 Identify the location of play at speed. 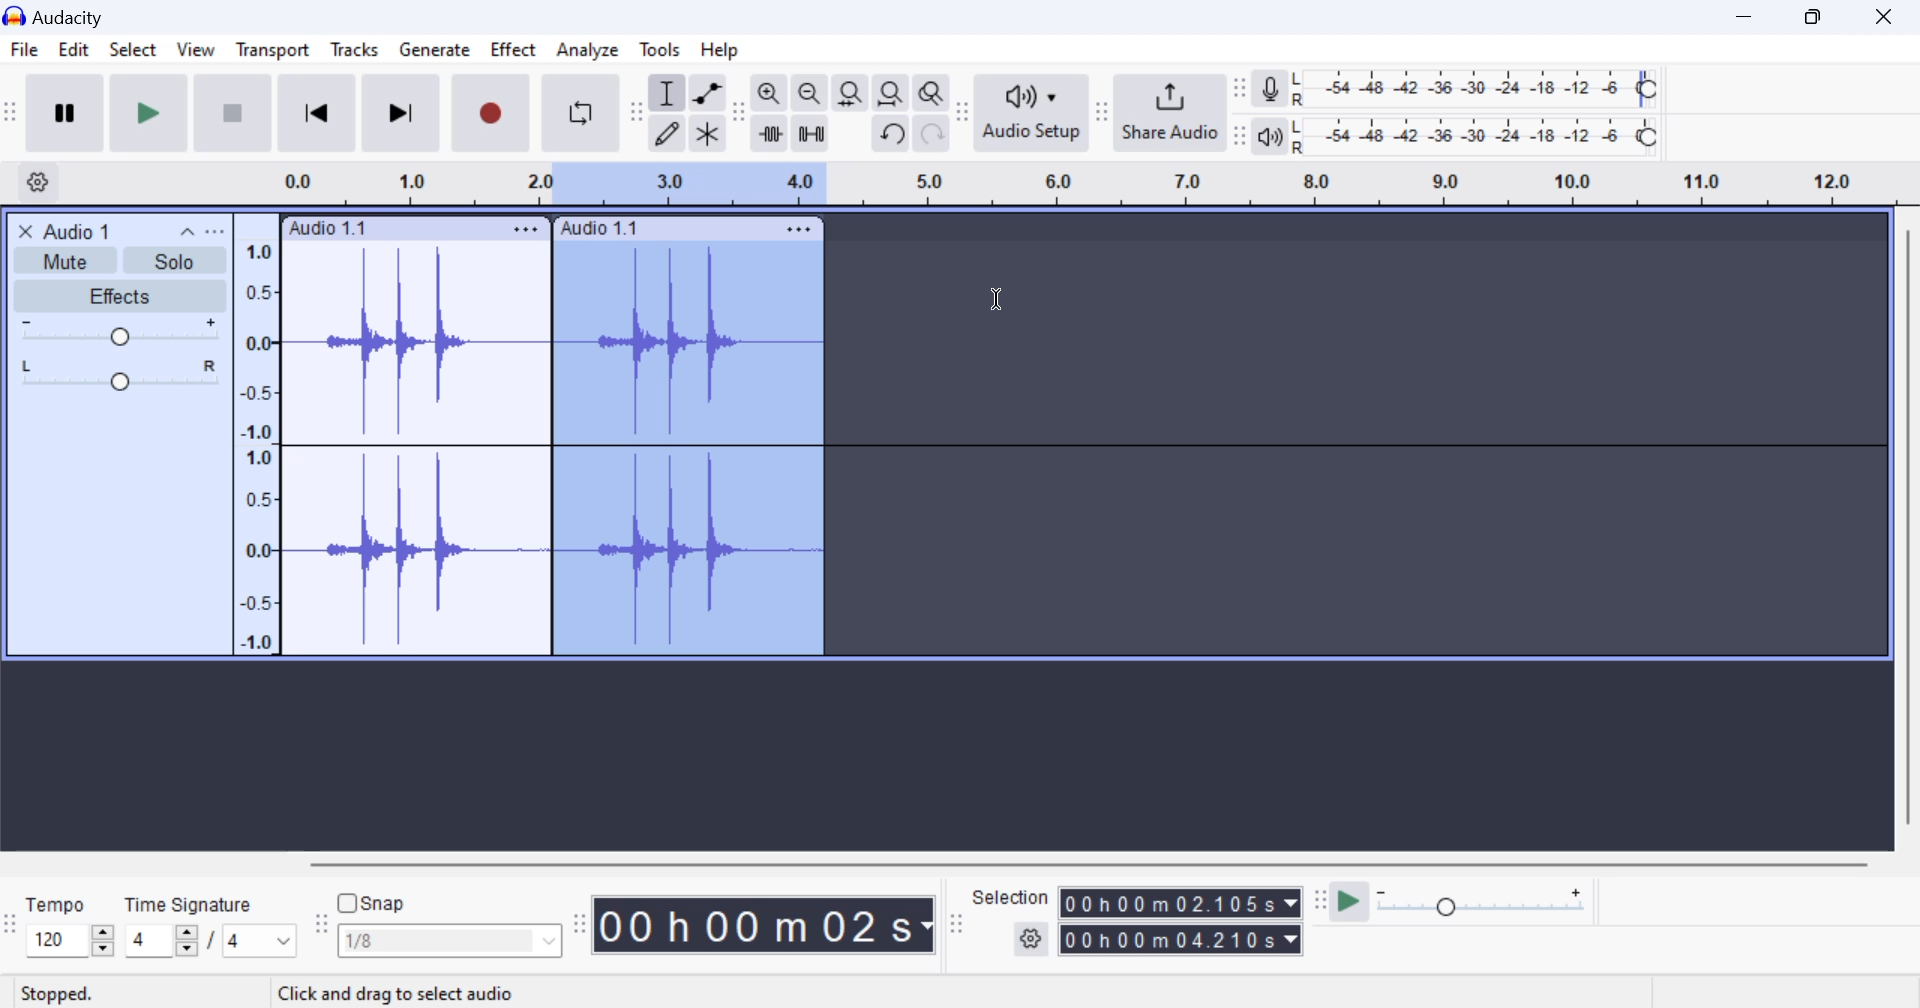
(1349, 903).